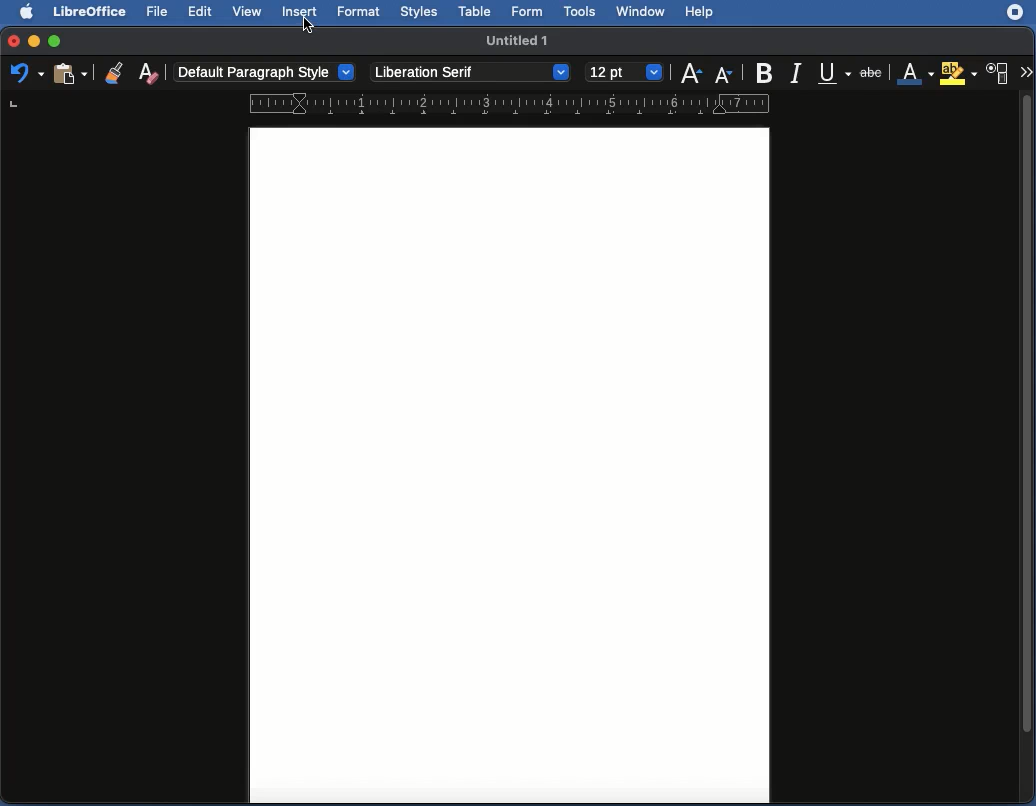 This screenshot has height=806, width=1036. Describe the element at coordinates (310, 27) in the screenshot. I see `cursor` at that location.